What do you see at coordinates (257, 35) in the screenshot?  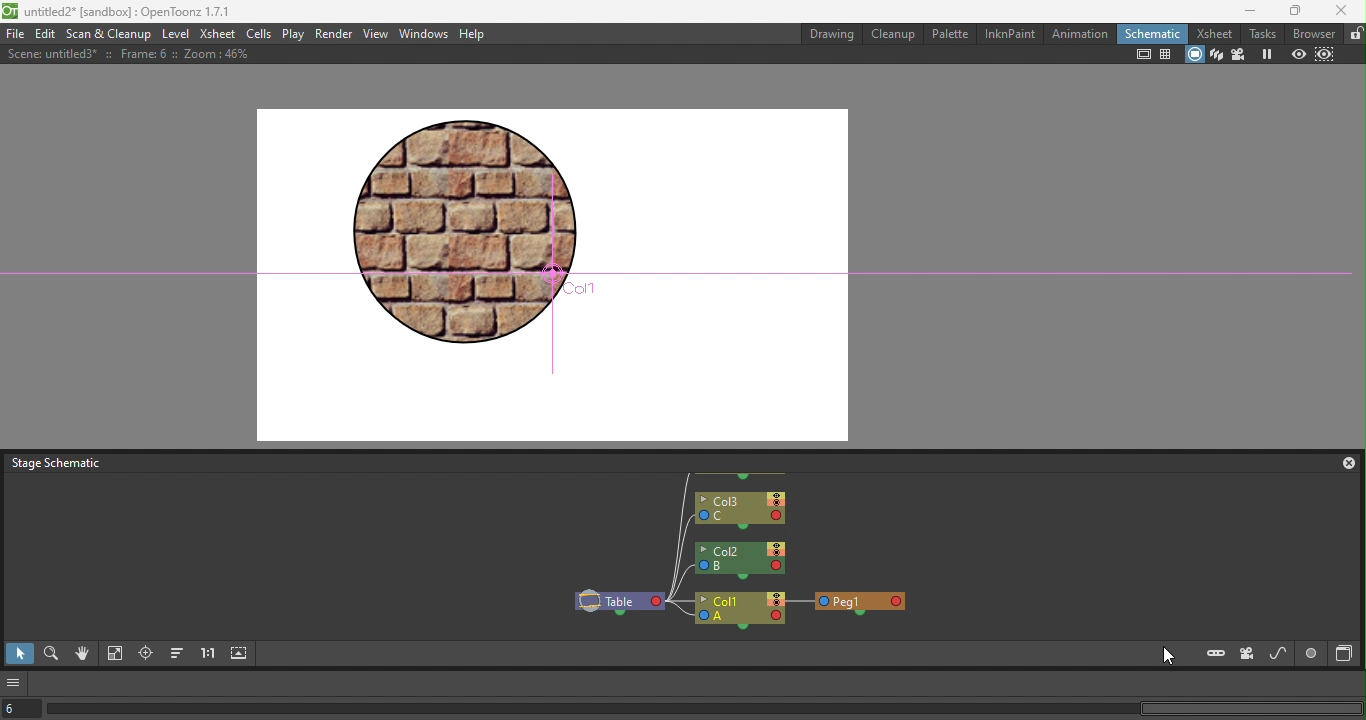 I see `Cells ` at bounding box center [257, 35].